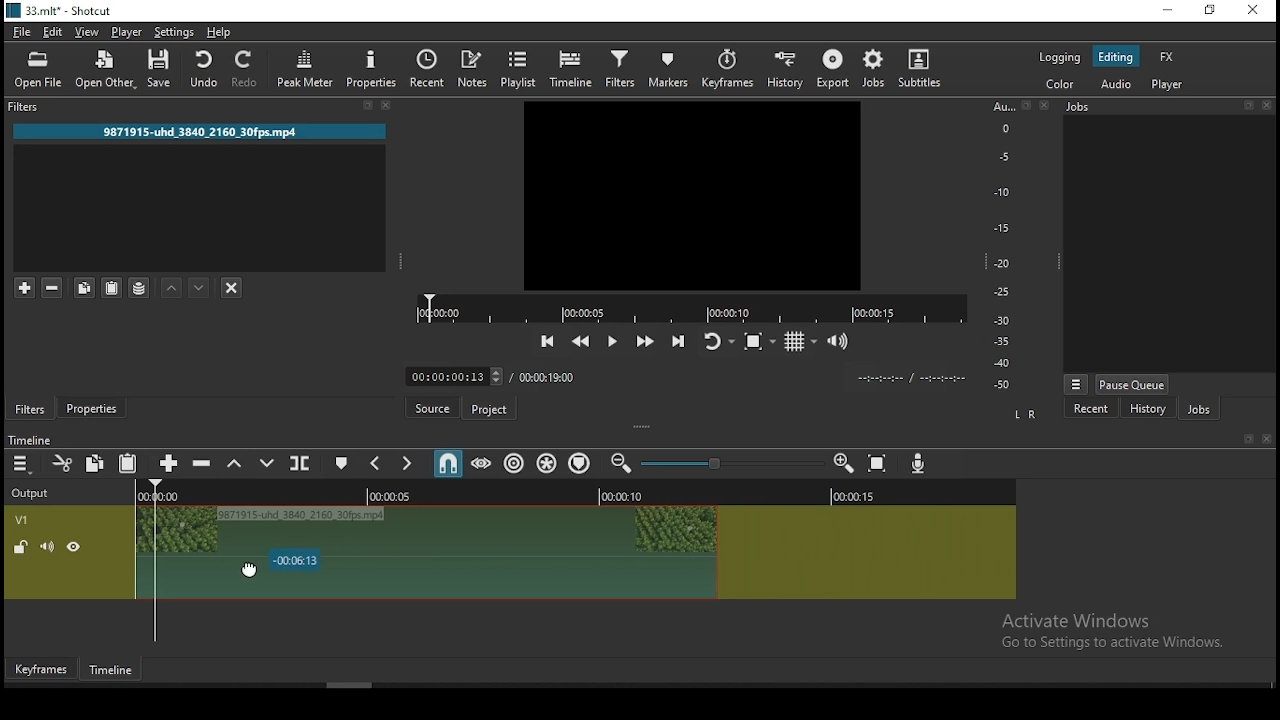 This screenshot has width=1280, height=720. Describe the element at coordinates (379, 461) in the screenshot. I see `previous marker` at that location.